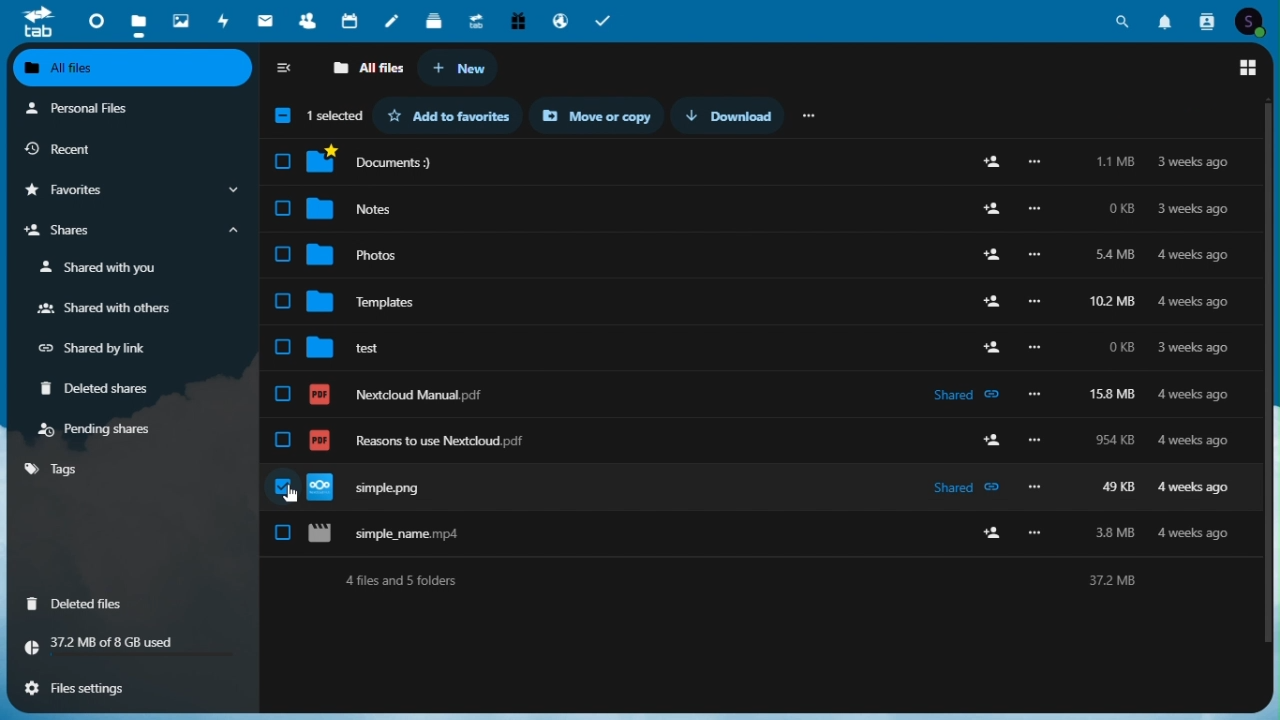 The height and width of the screenshot is (720, 1280). What do you see at coordinates (1123, 18) in the screenshot?
I see `Search ` at bounding box center [1123, 18].